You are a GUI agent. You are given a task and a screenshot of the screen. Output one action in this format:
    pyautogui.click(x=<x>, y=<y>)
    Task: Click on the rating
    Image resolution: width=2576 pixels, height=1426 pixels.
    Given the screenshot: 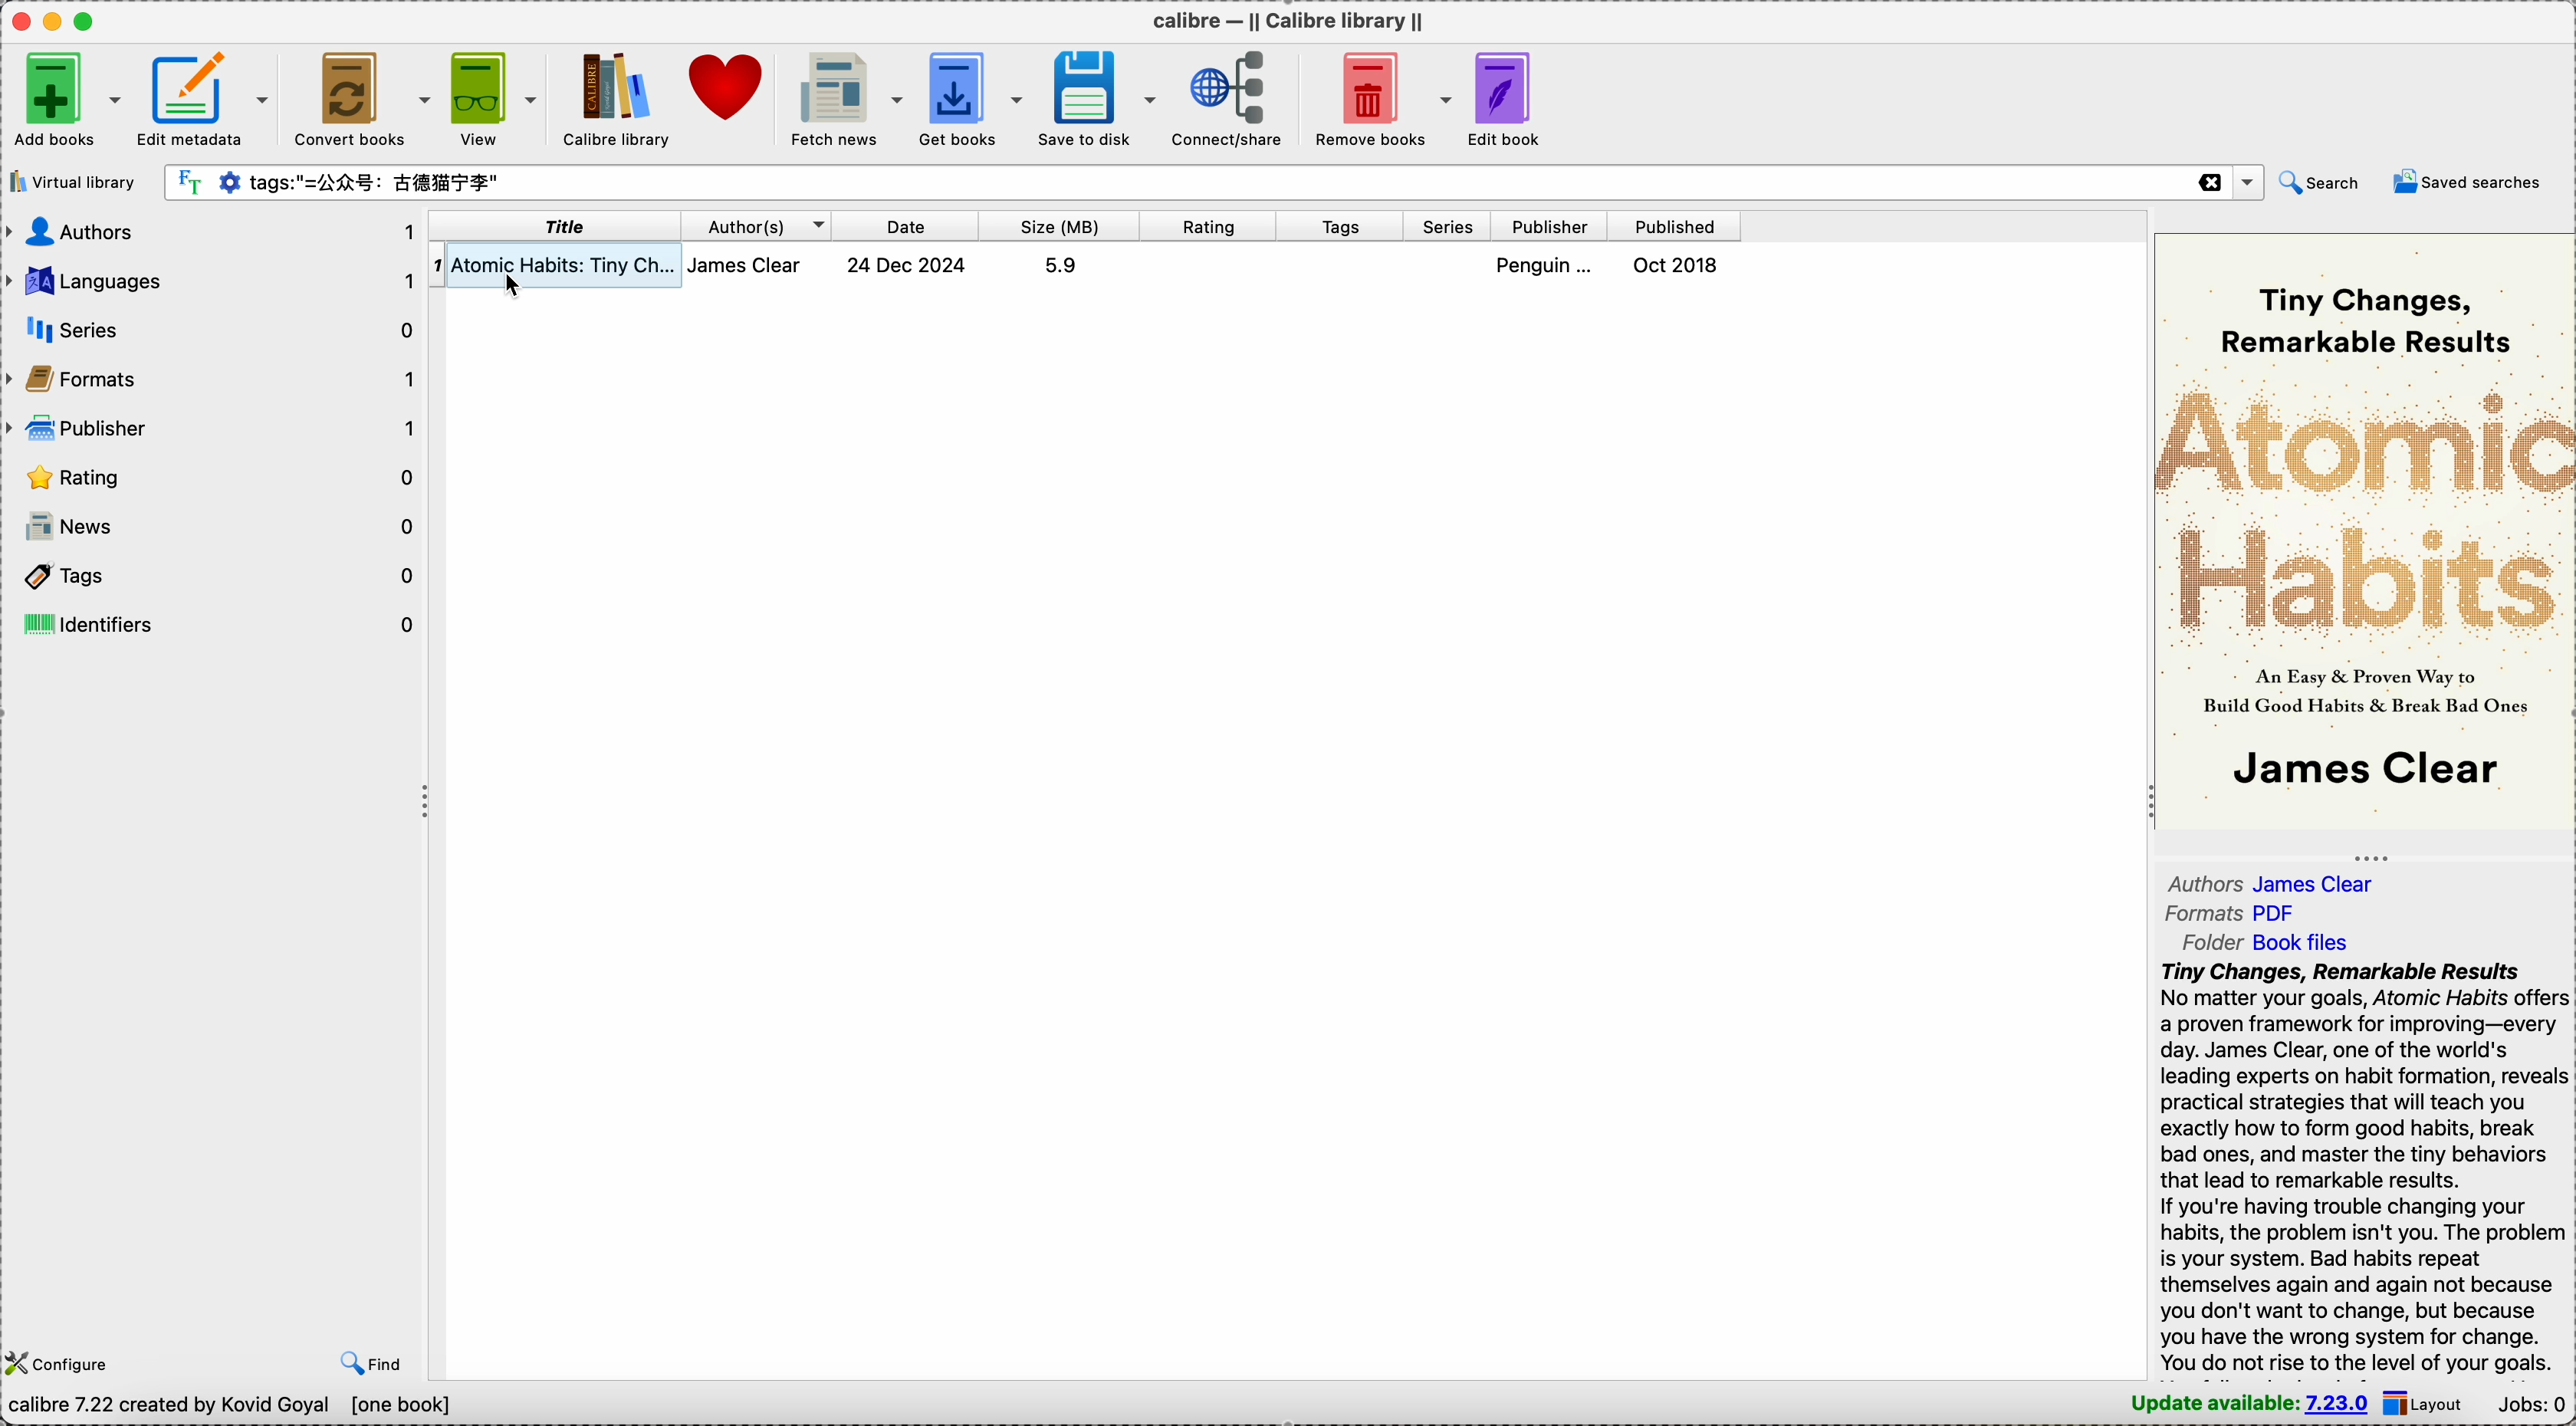 What is the action you would take?
    pyautogui.click(x=214, y=475)
    